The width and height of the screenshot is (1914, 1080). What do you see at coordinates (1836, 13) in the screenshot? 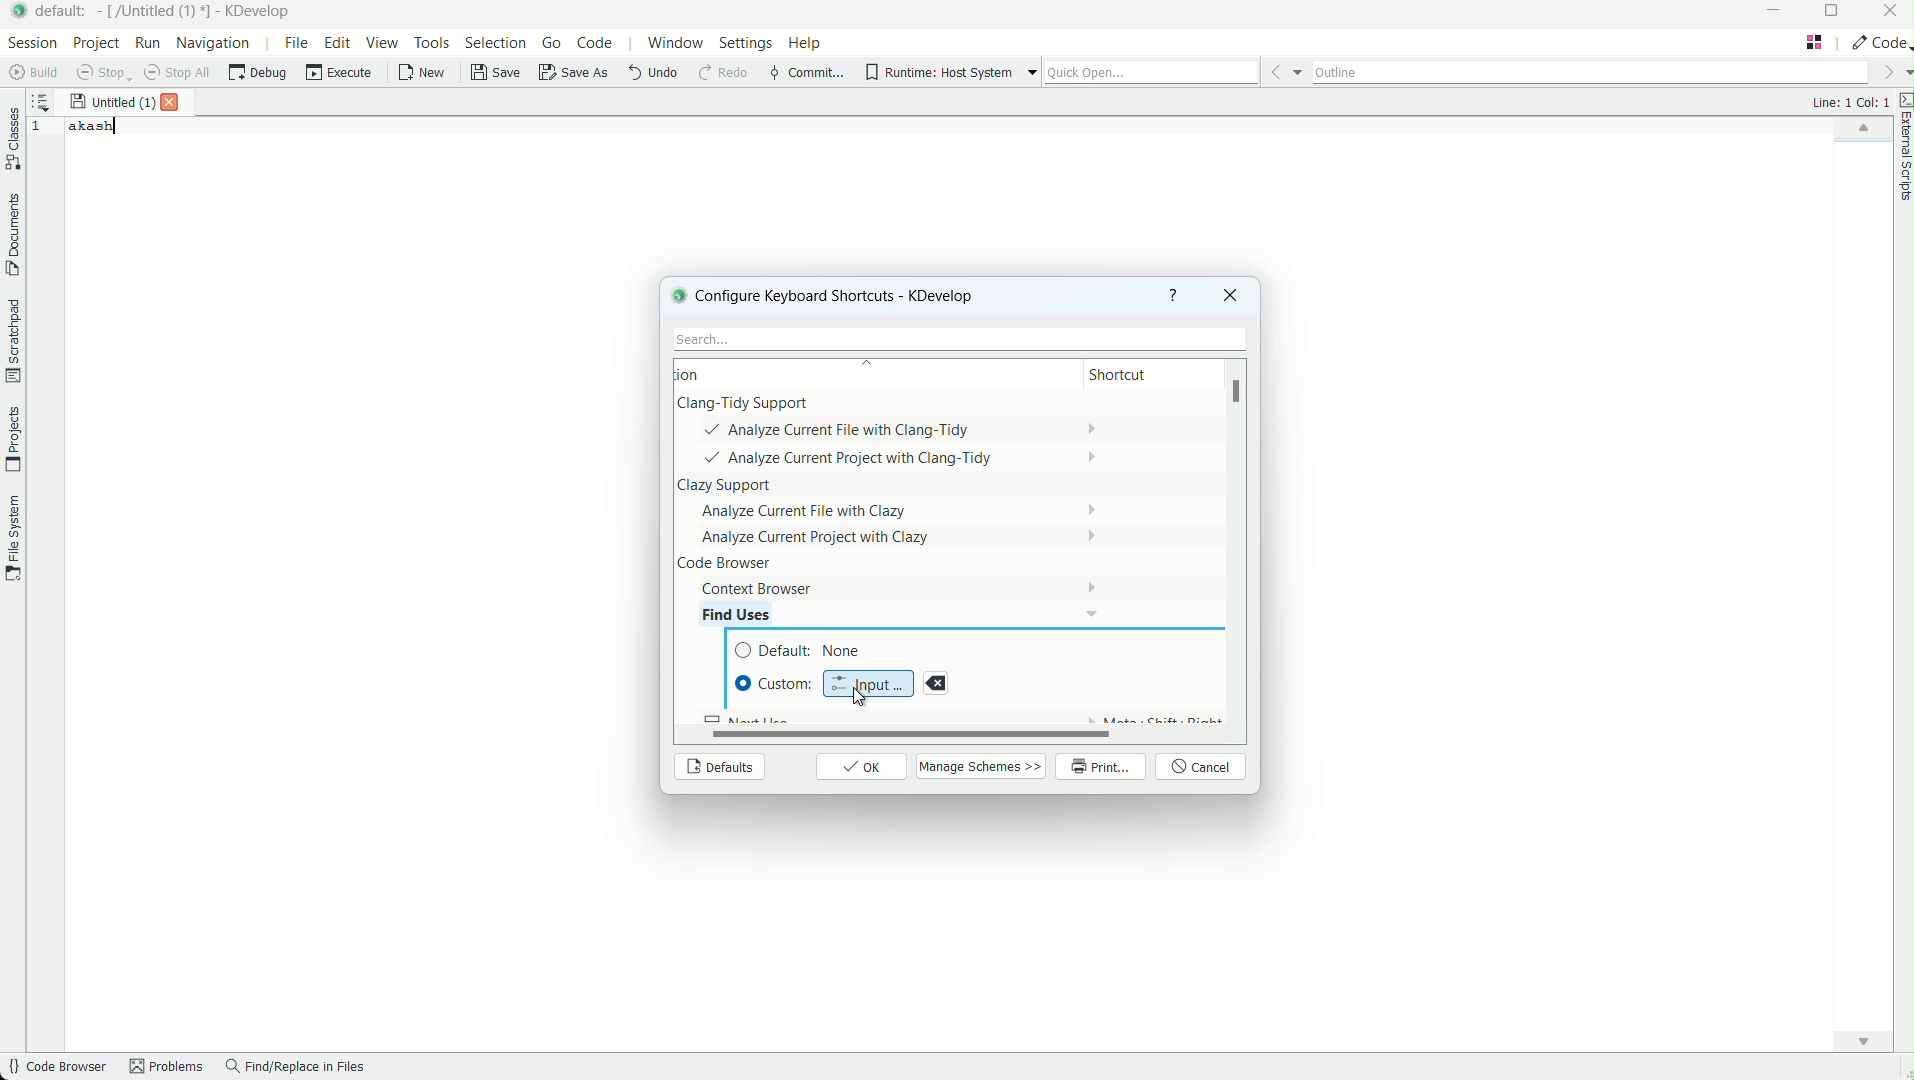
I see `maximize or restore` at bounding box center [1836, 13].